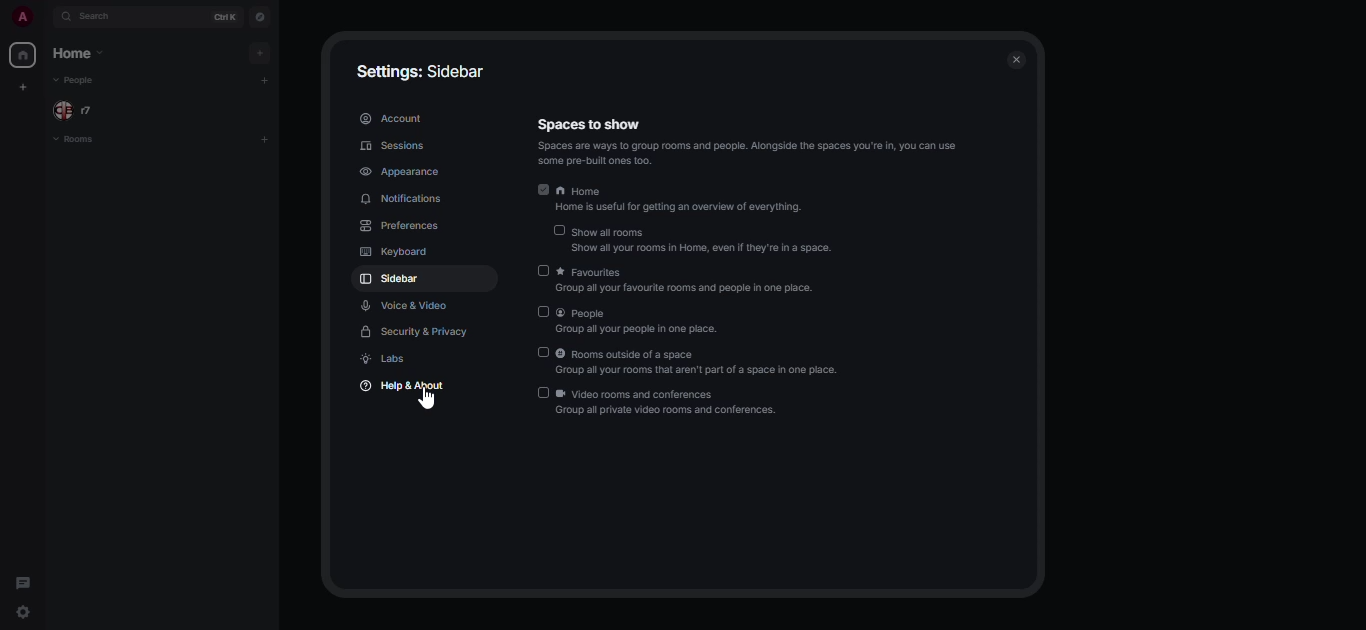  Describe the element at coordinates (264, 81) in the screenshot. I see `add` at that location.